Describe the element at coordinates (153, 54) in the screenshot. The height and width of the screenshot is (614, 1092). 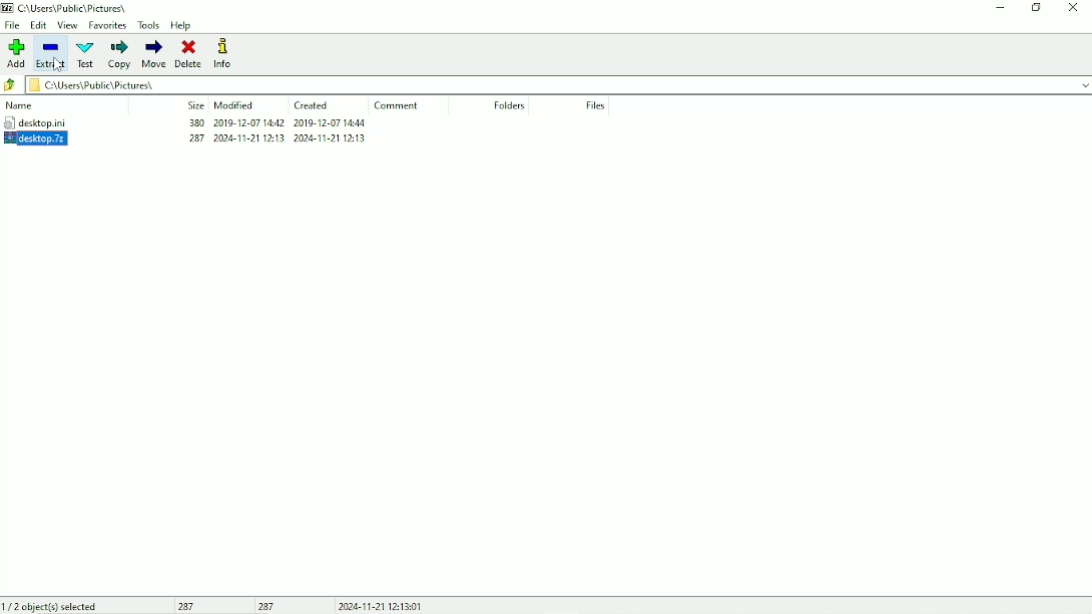
I see `Move` at that location.